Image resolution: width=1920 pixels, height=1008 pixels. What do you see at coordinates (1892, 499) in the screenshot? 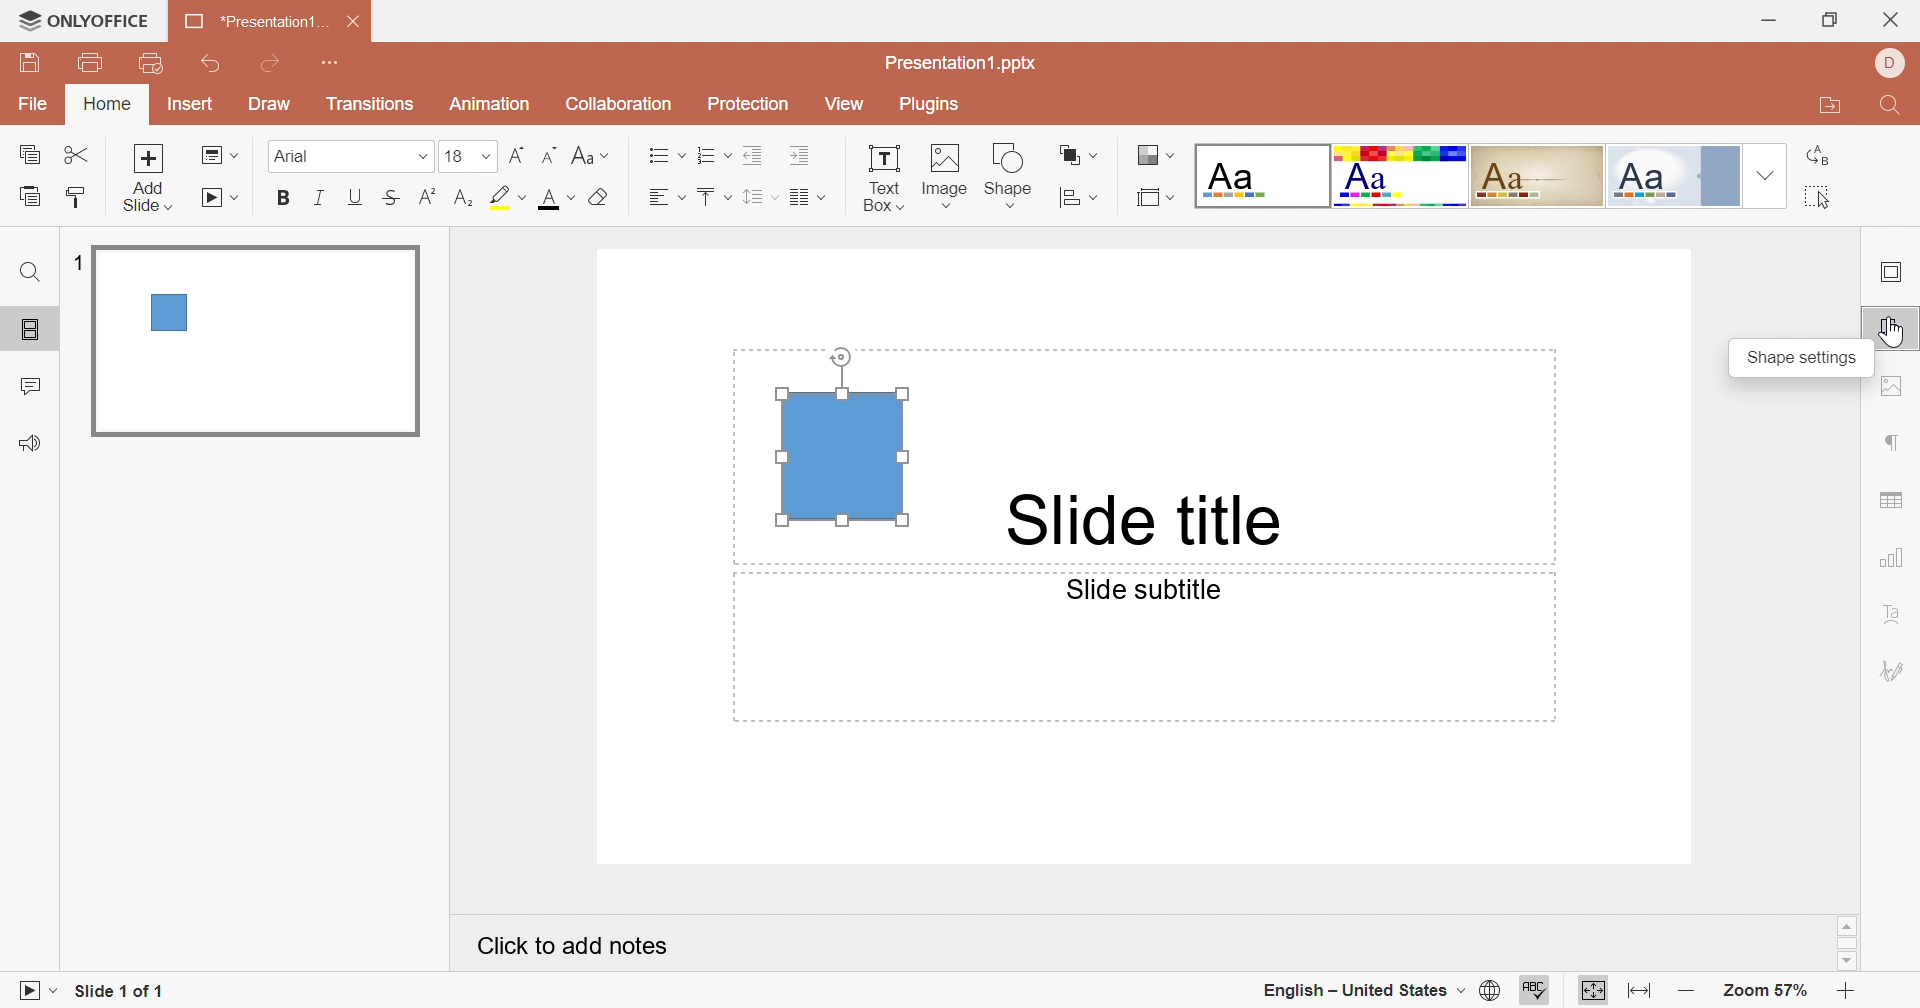
I see `Table settings` at bounding box center [1892, 499].